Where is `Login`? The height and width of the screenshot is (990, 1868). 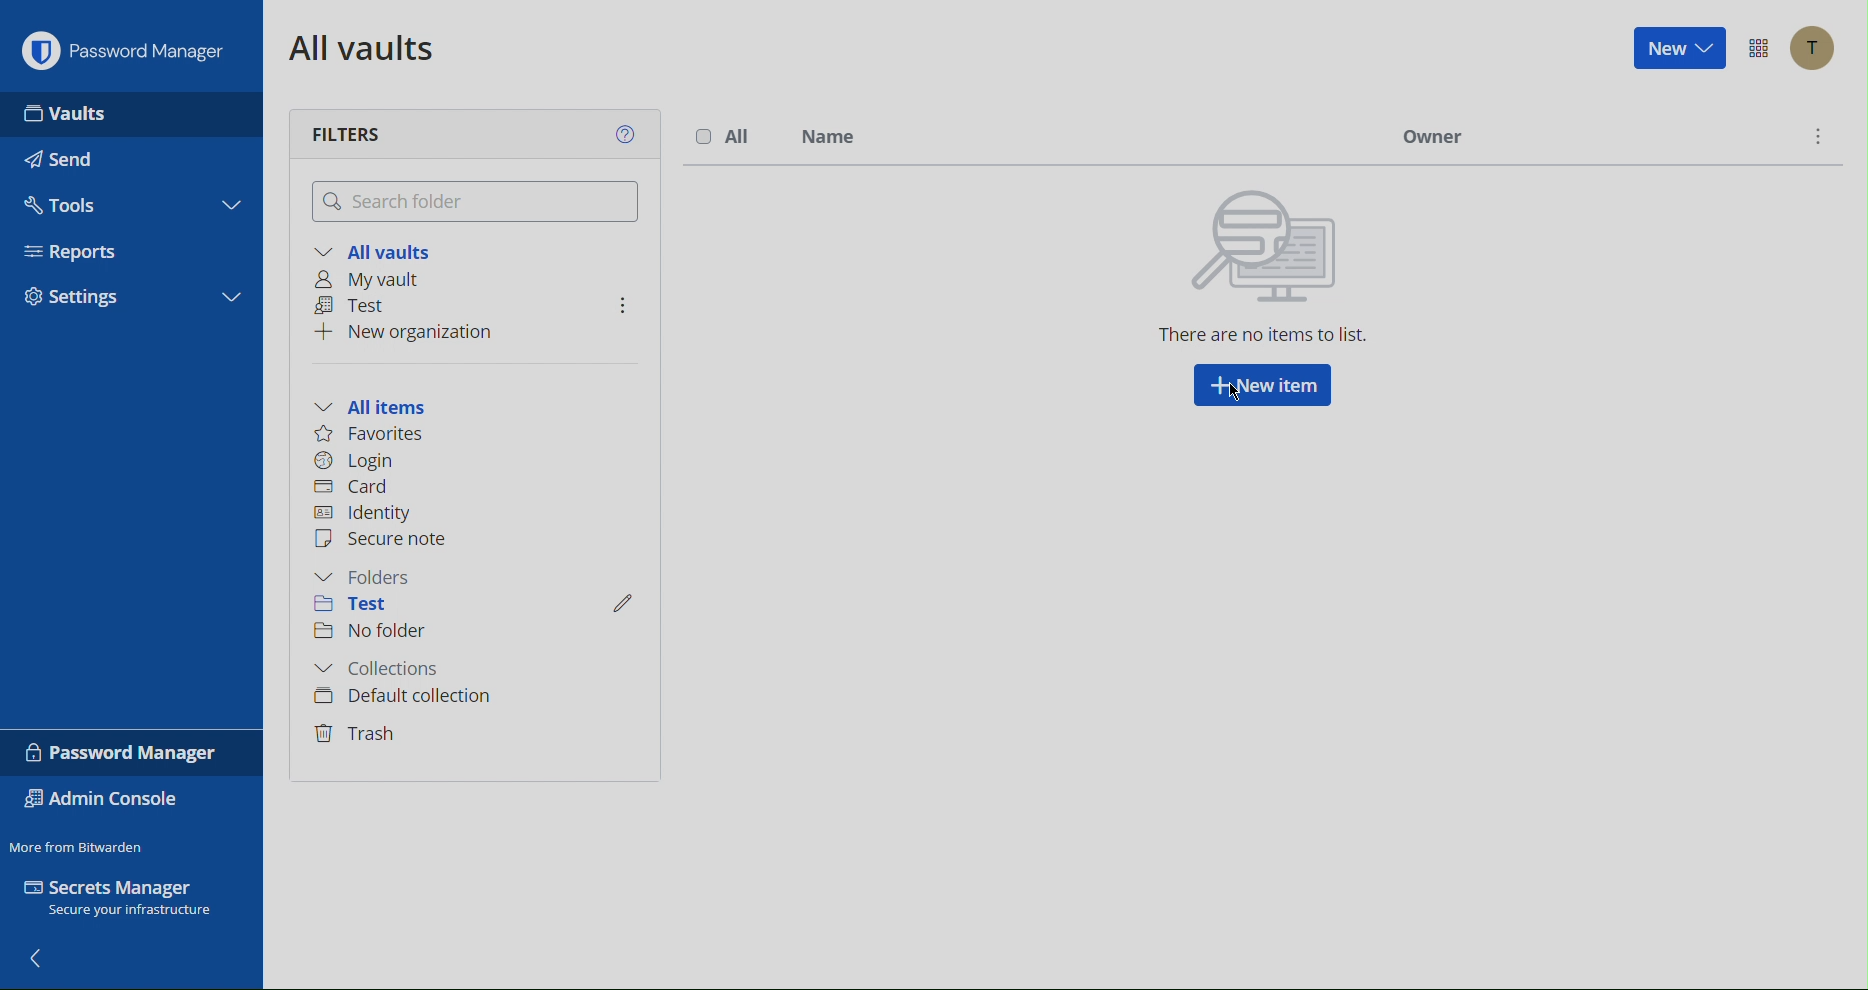 Login is located at coordinates (358, 463).